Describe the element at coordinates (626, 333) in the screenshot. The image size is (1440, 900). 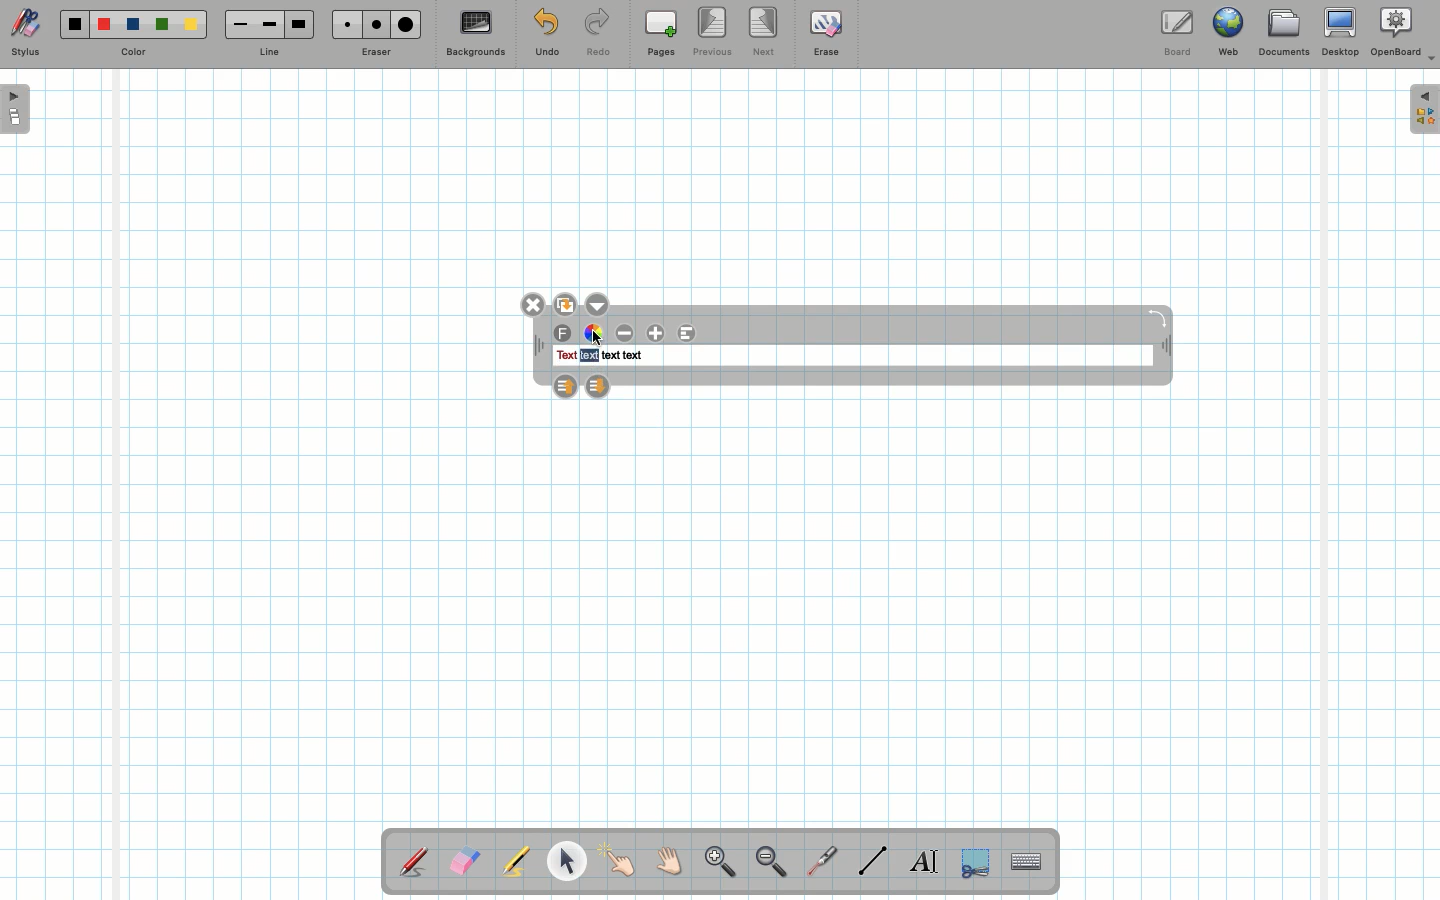
I see `Decrease font size` at that location.